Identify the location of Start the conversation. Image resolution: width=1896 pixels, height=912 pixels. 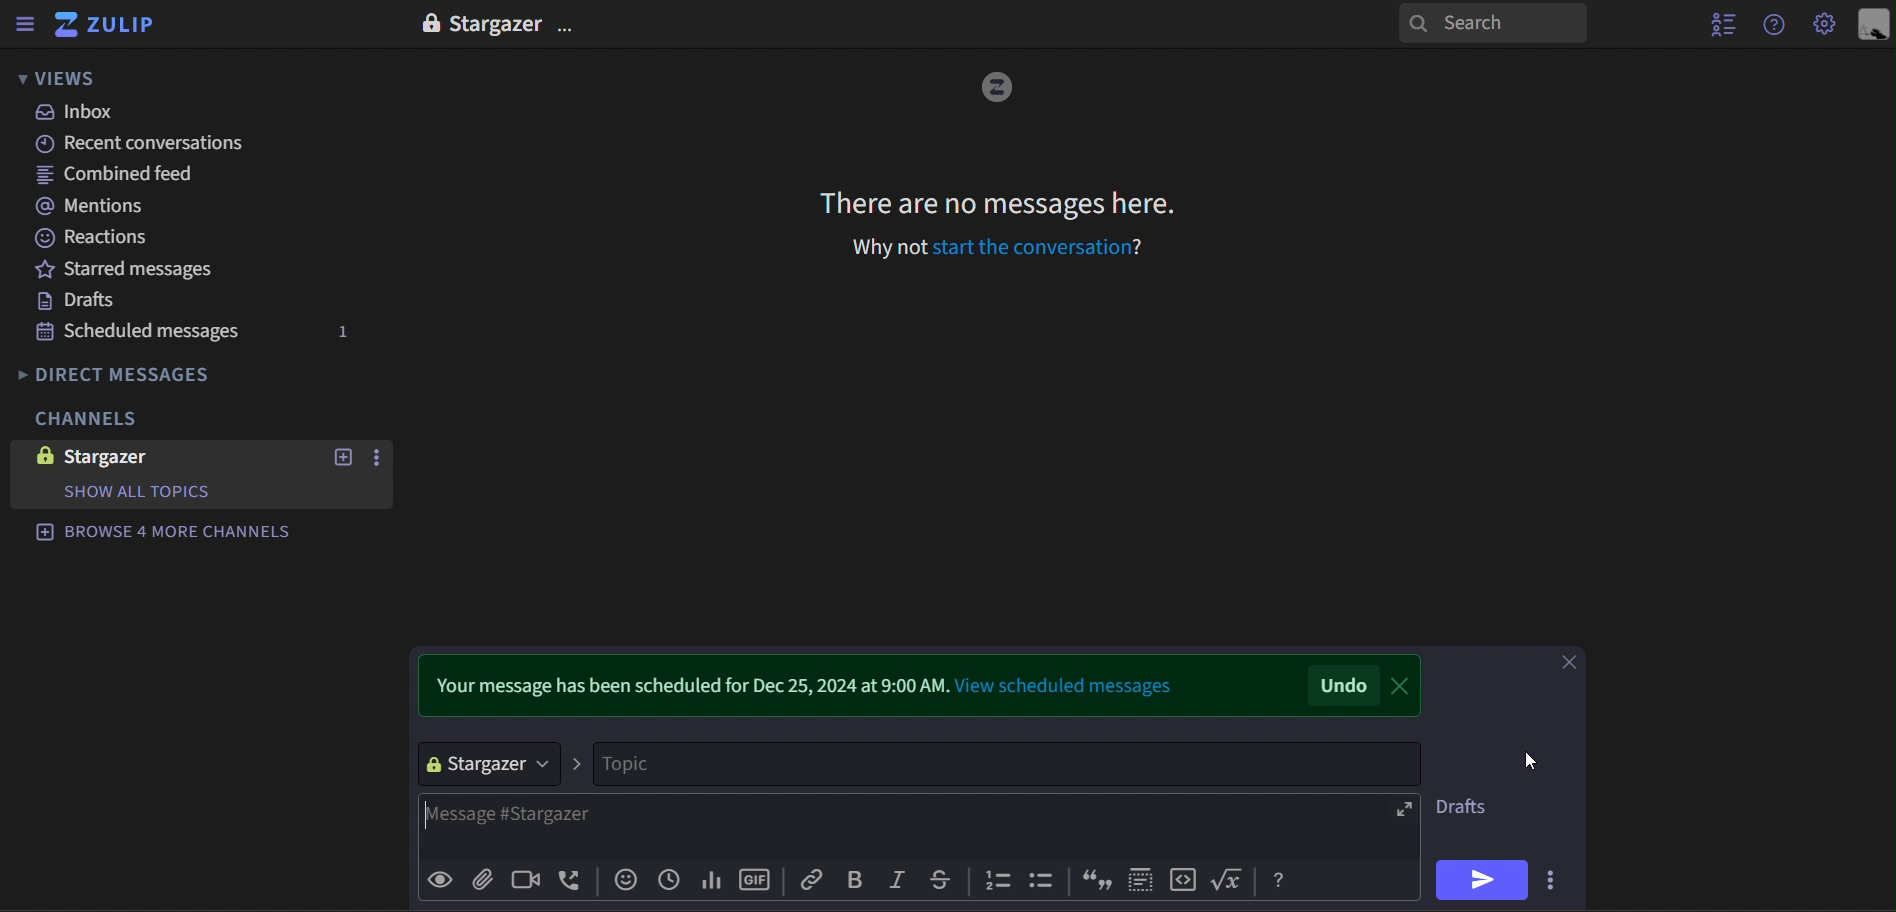
(1040, 247).